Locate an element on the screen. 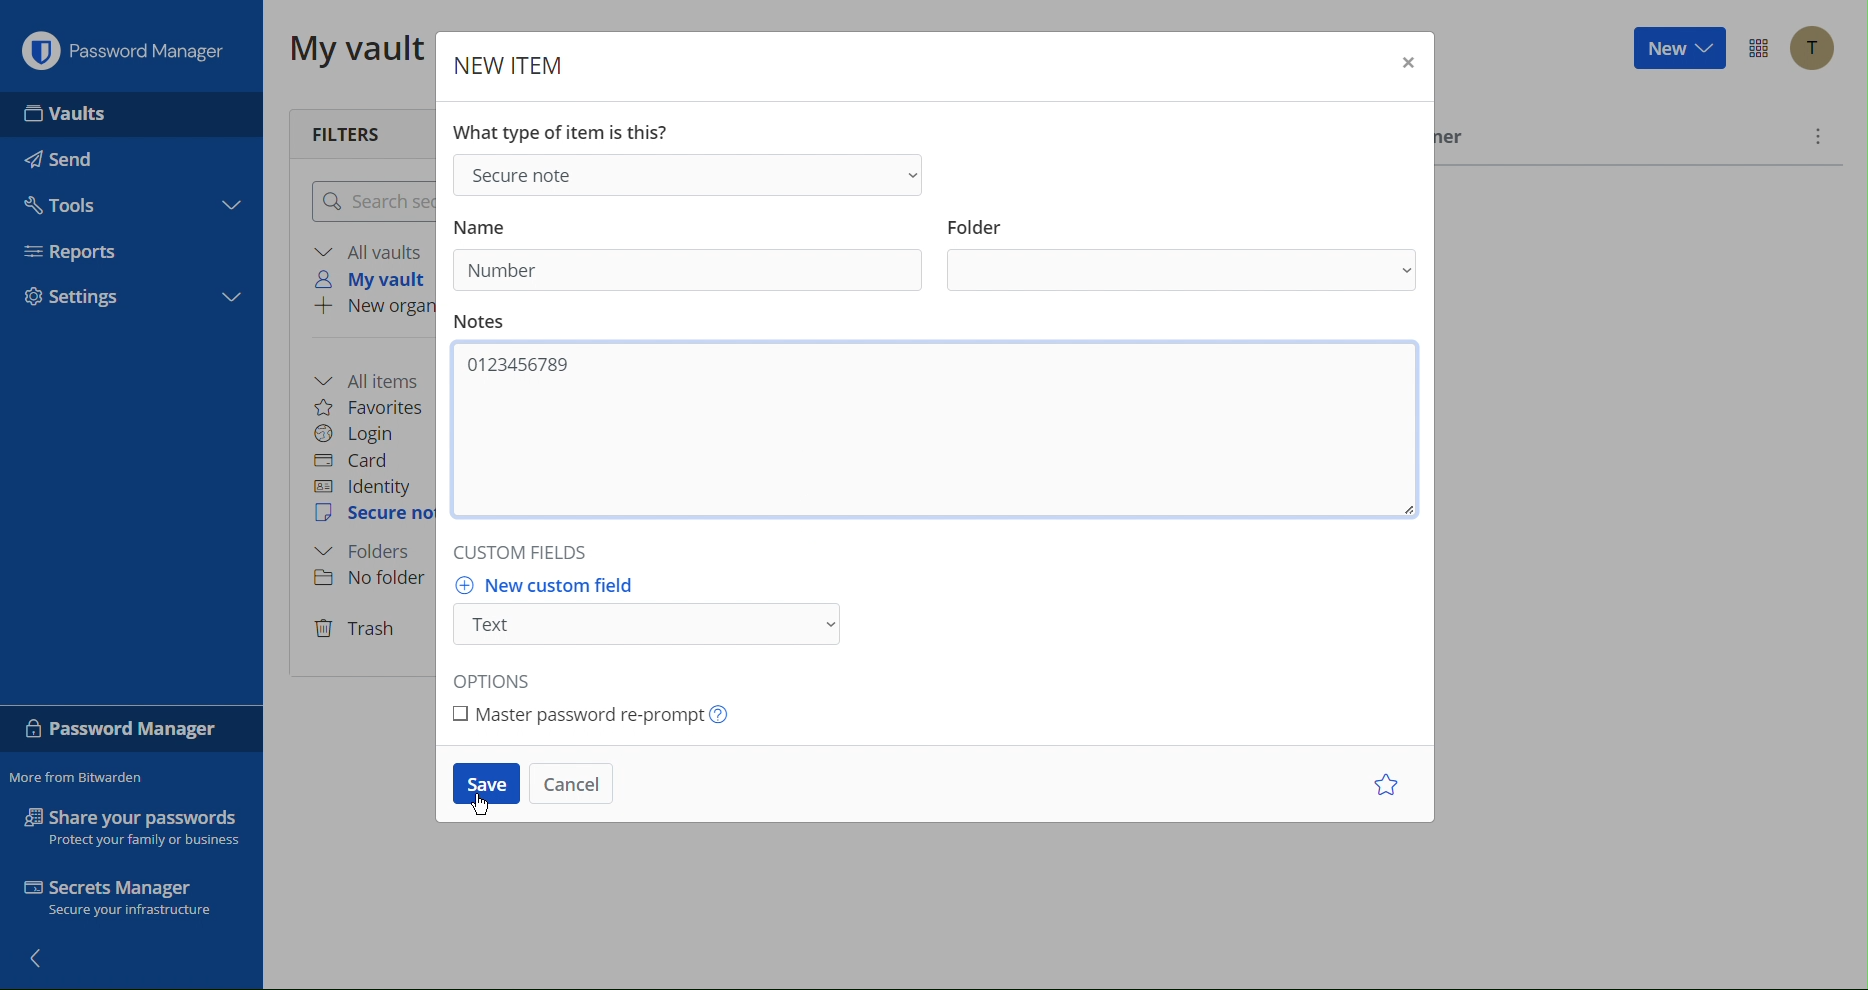  No folder is located at coordinates (368, 580).